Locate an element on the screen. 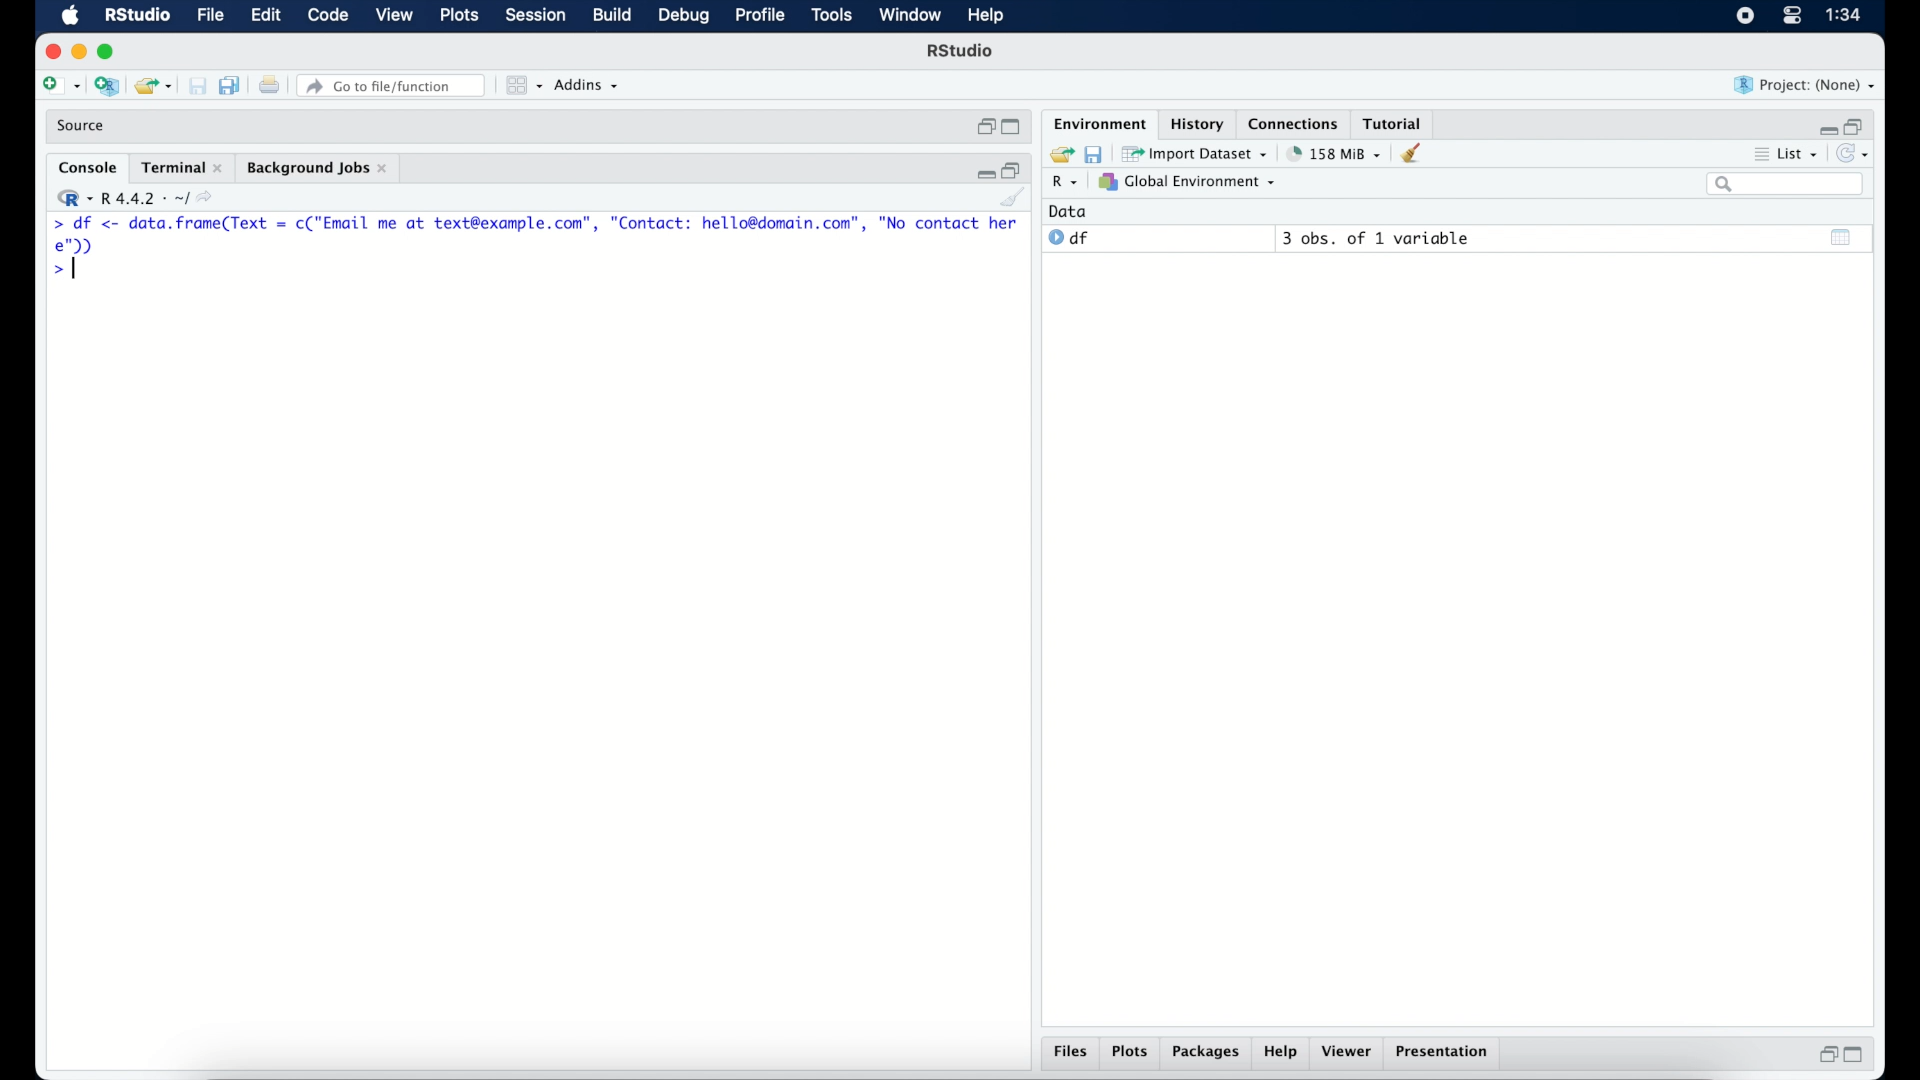 The height and width of the screenshot is (1080, 1920). file is located at coordinates (211, 16).